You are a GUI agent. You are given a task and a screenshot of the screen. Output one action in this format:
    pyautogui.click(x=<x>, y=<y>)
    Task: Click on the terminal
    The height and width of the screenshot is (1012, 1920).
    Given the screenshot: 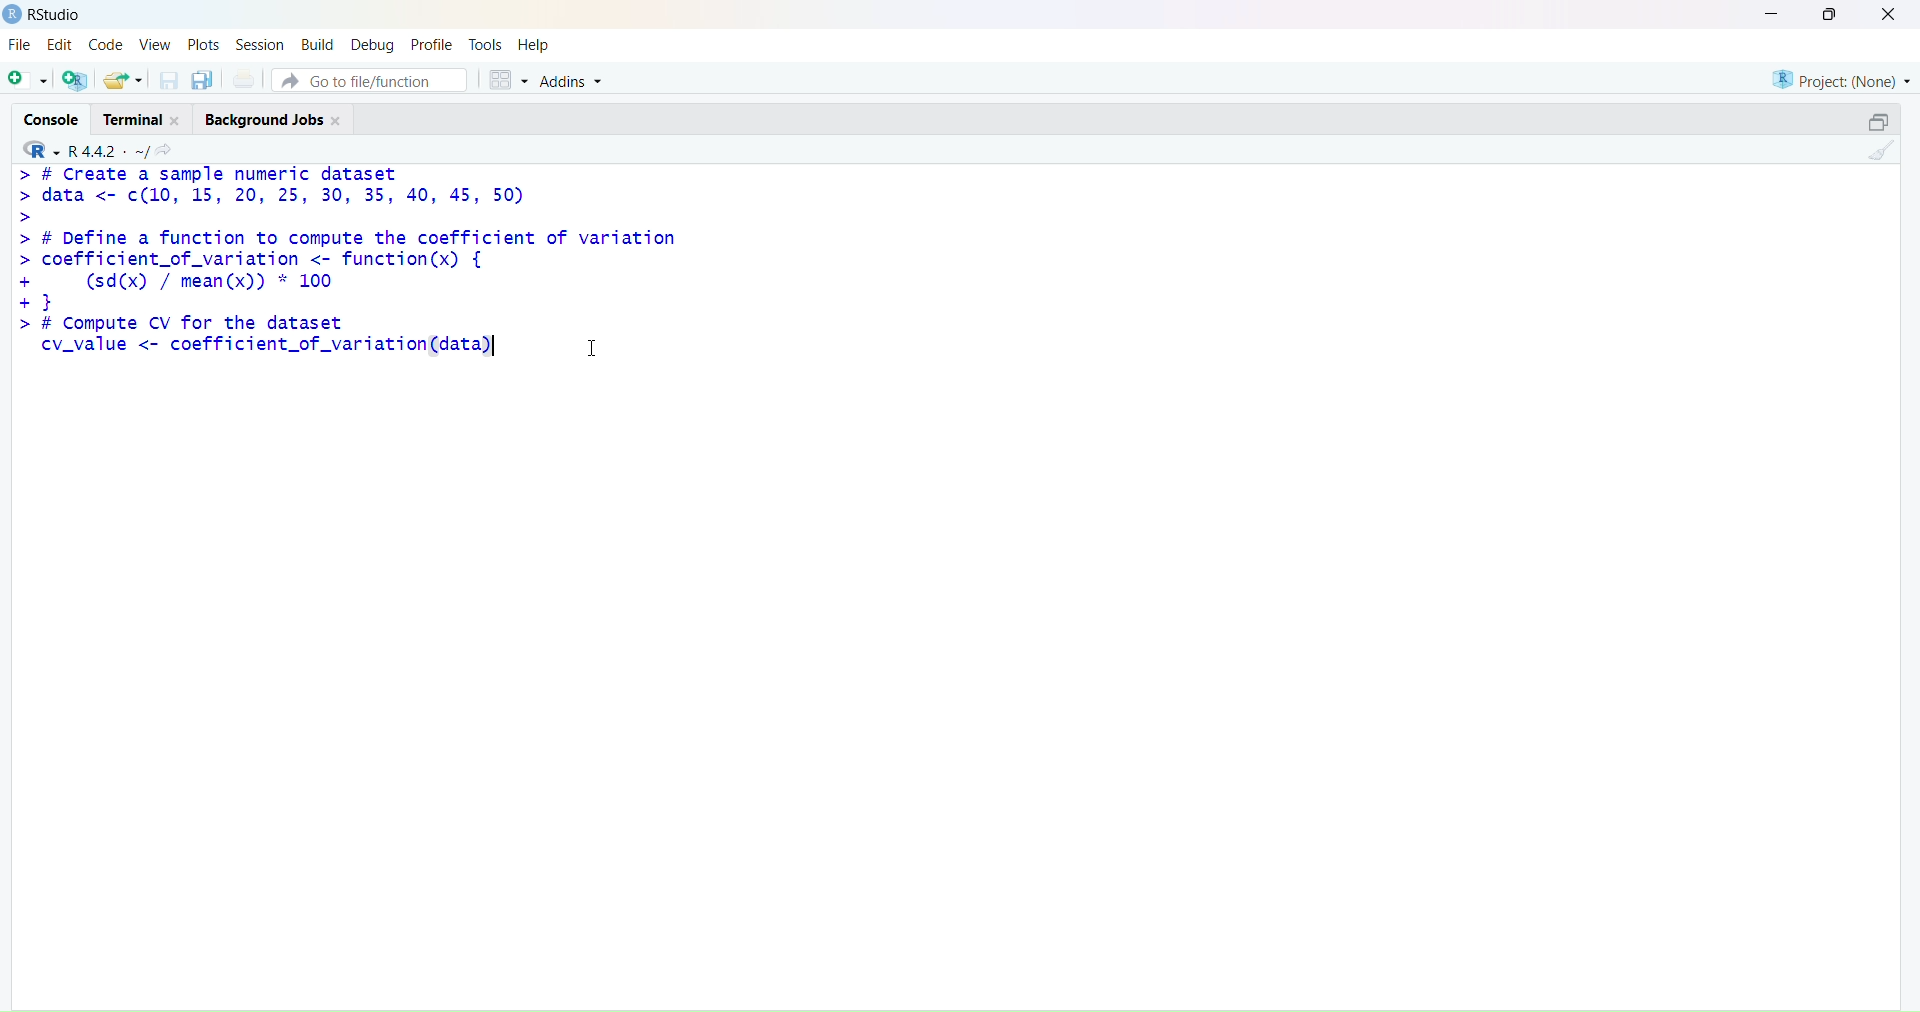 What is the action you would take?
    pyautogui.click(x=134, y=121)
    